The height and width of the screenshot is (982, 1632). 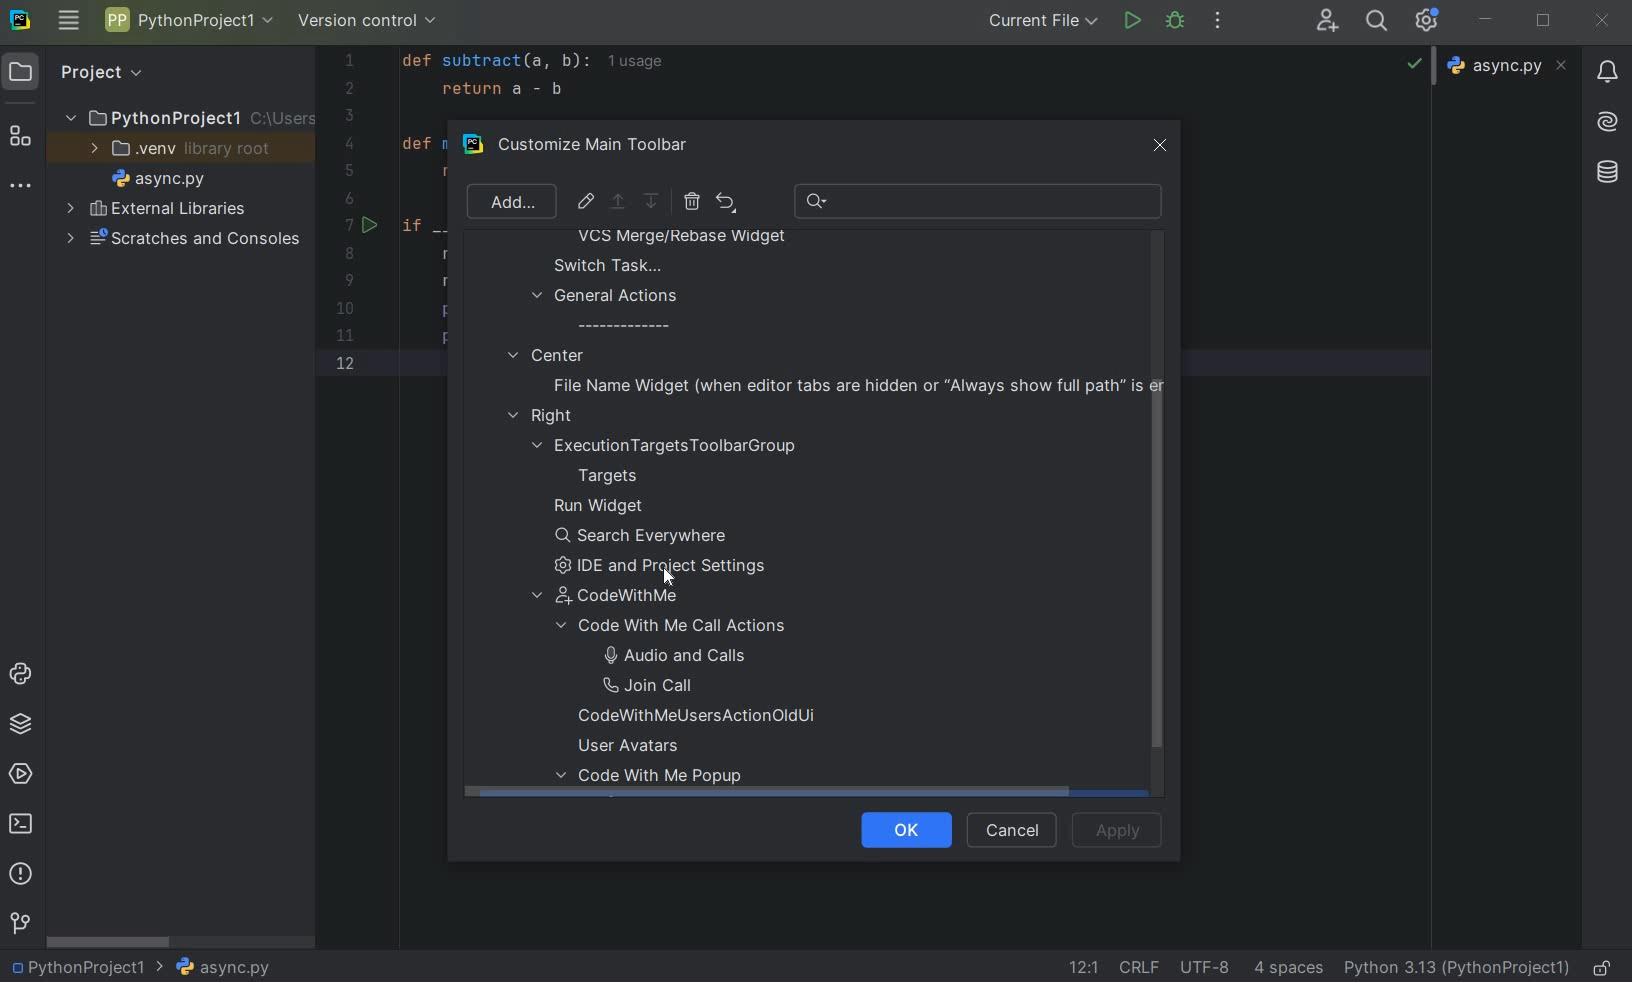 I want to click on CURRENT INTERPRETER, so click(x=1456, y=967).